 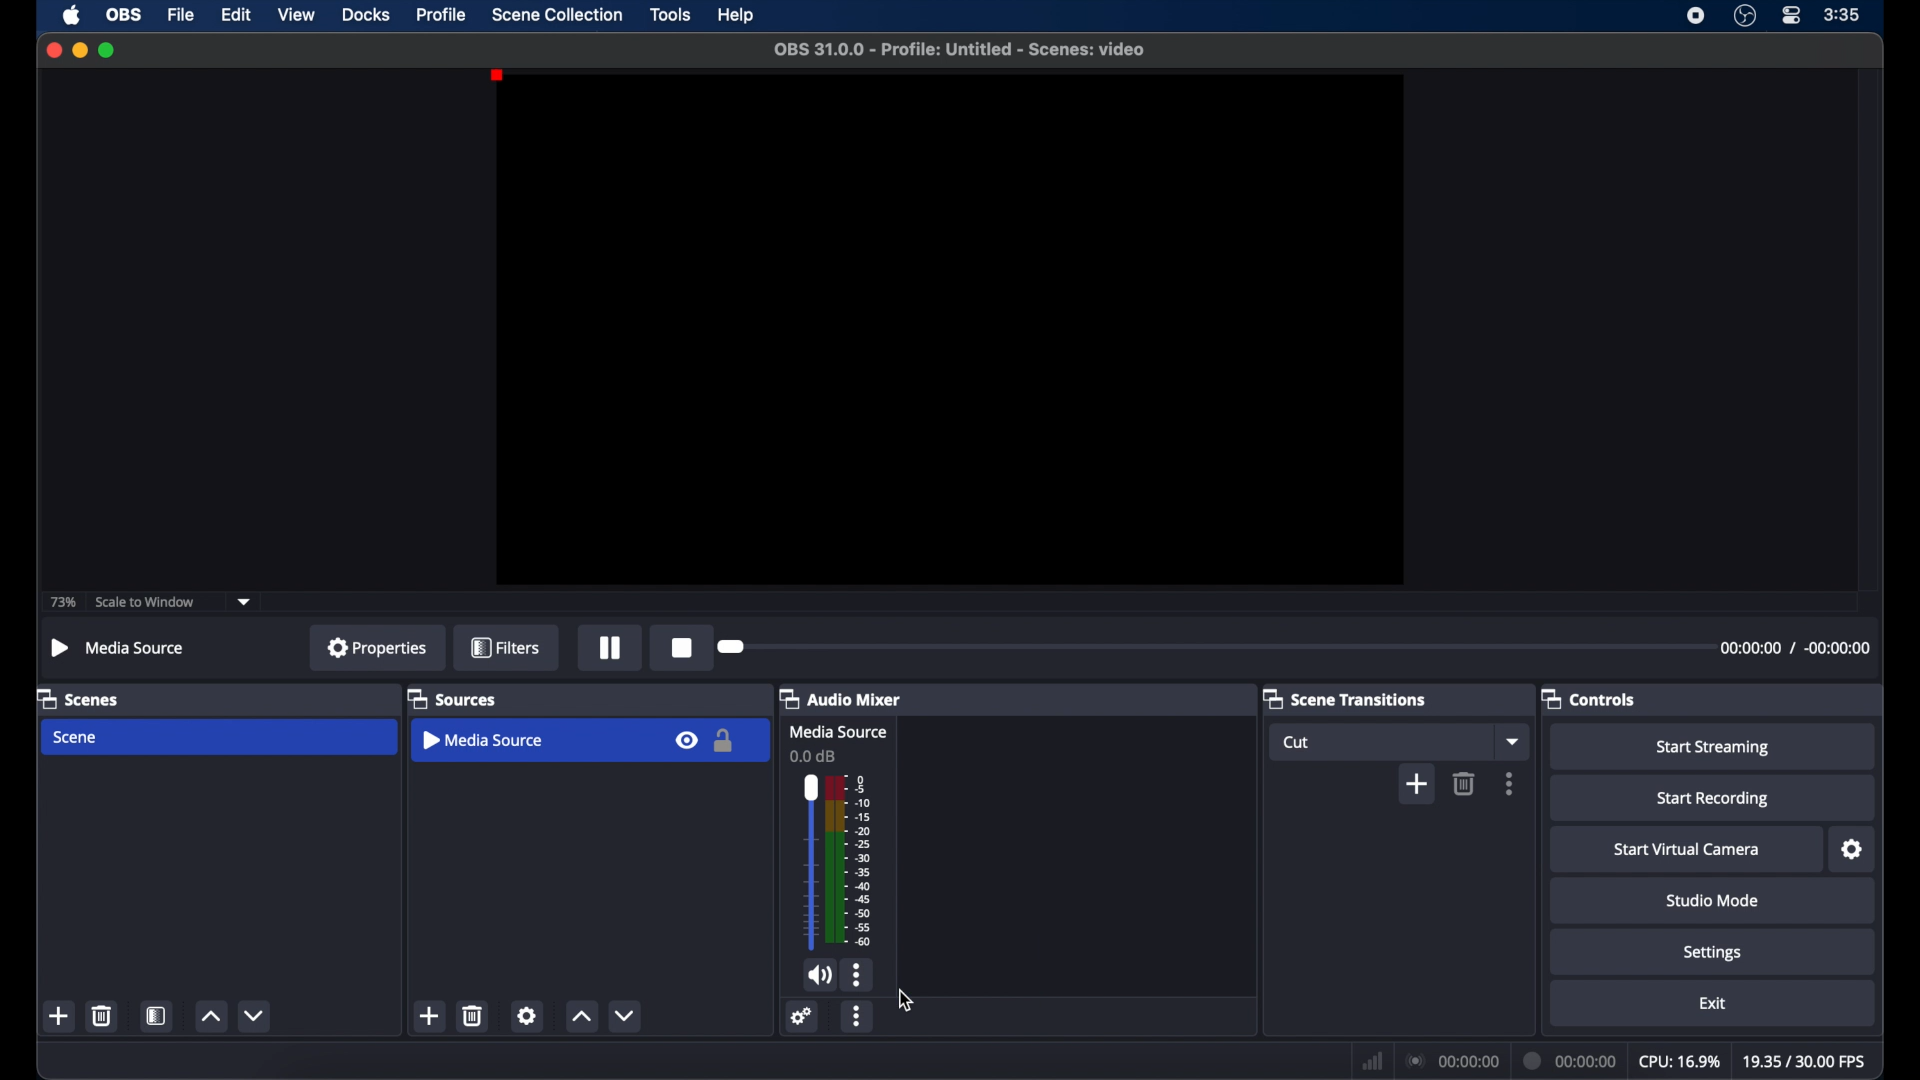 What do you see at coordinates (802, 1015) in the screenshot?
I see `settings` at bounding box center [802, 1015].